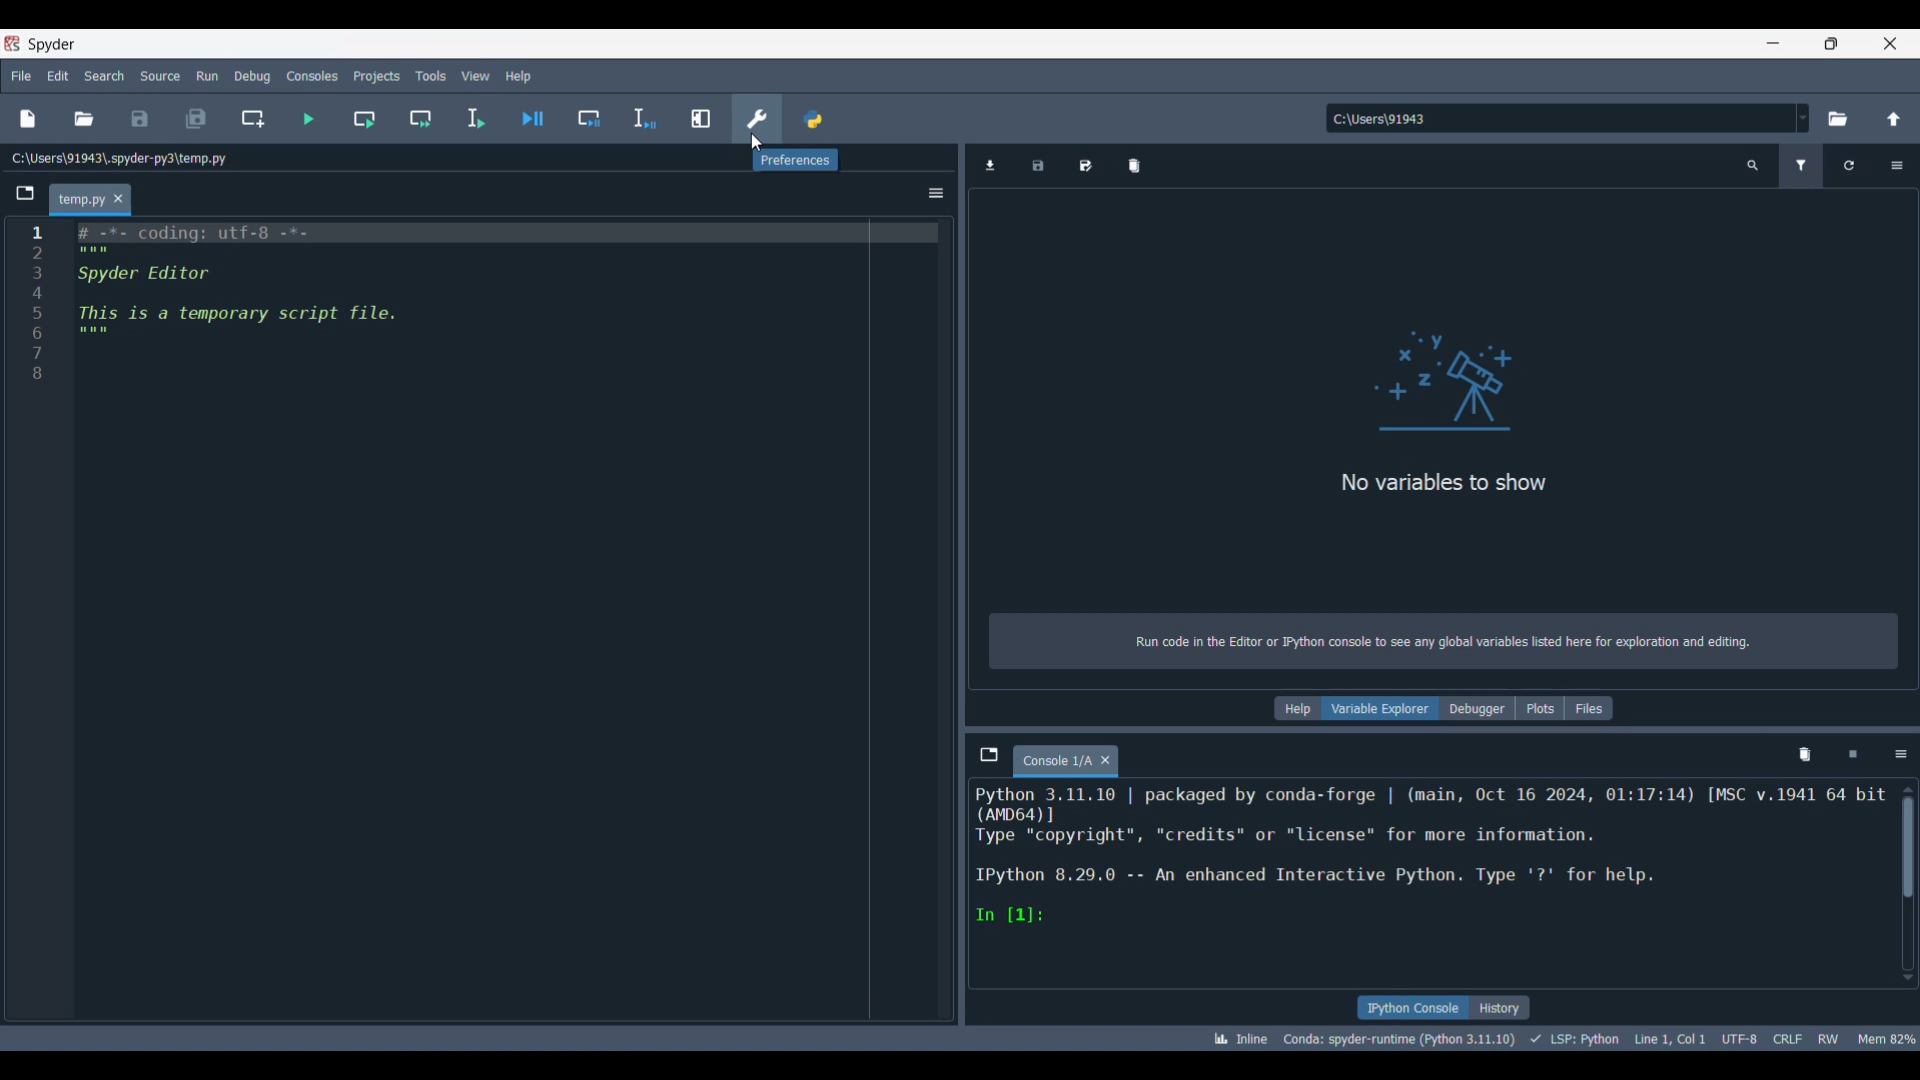 Image resolution: width=1920 pixels, height=1080 pixels. I want to click on Close interface, so click(1890, 43).